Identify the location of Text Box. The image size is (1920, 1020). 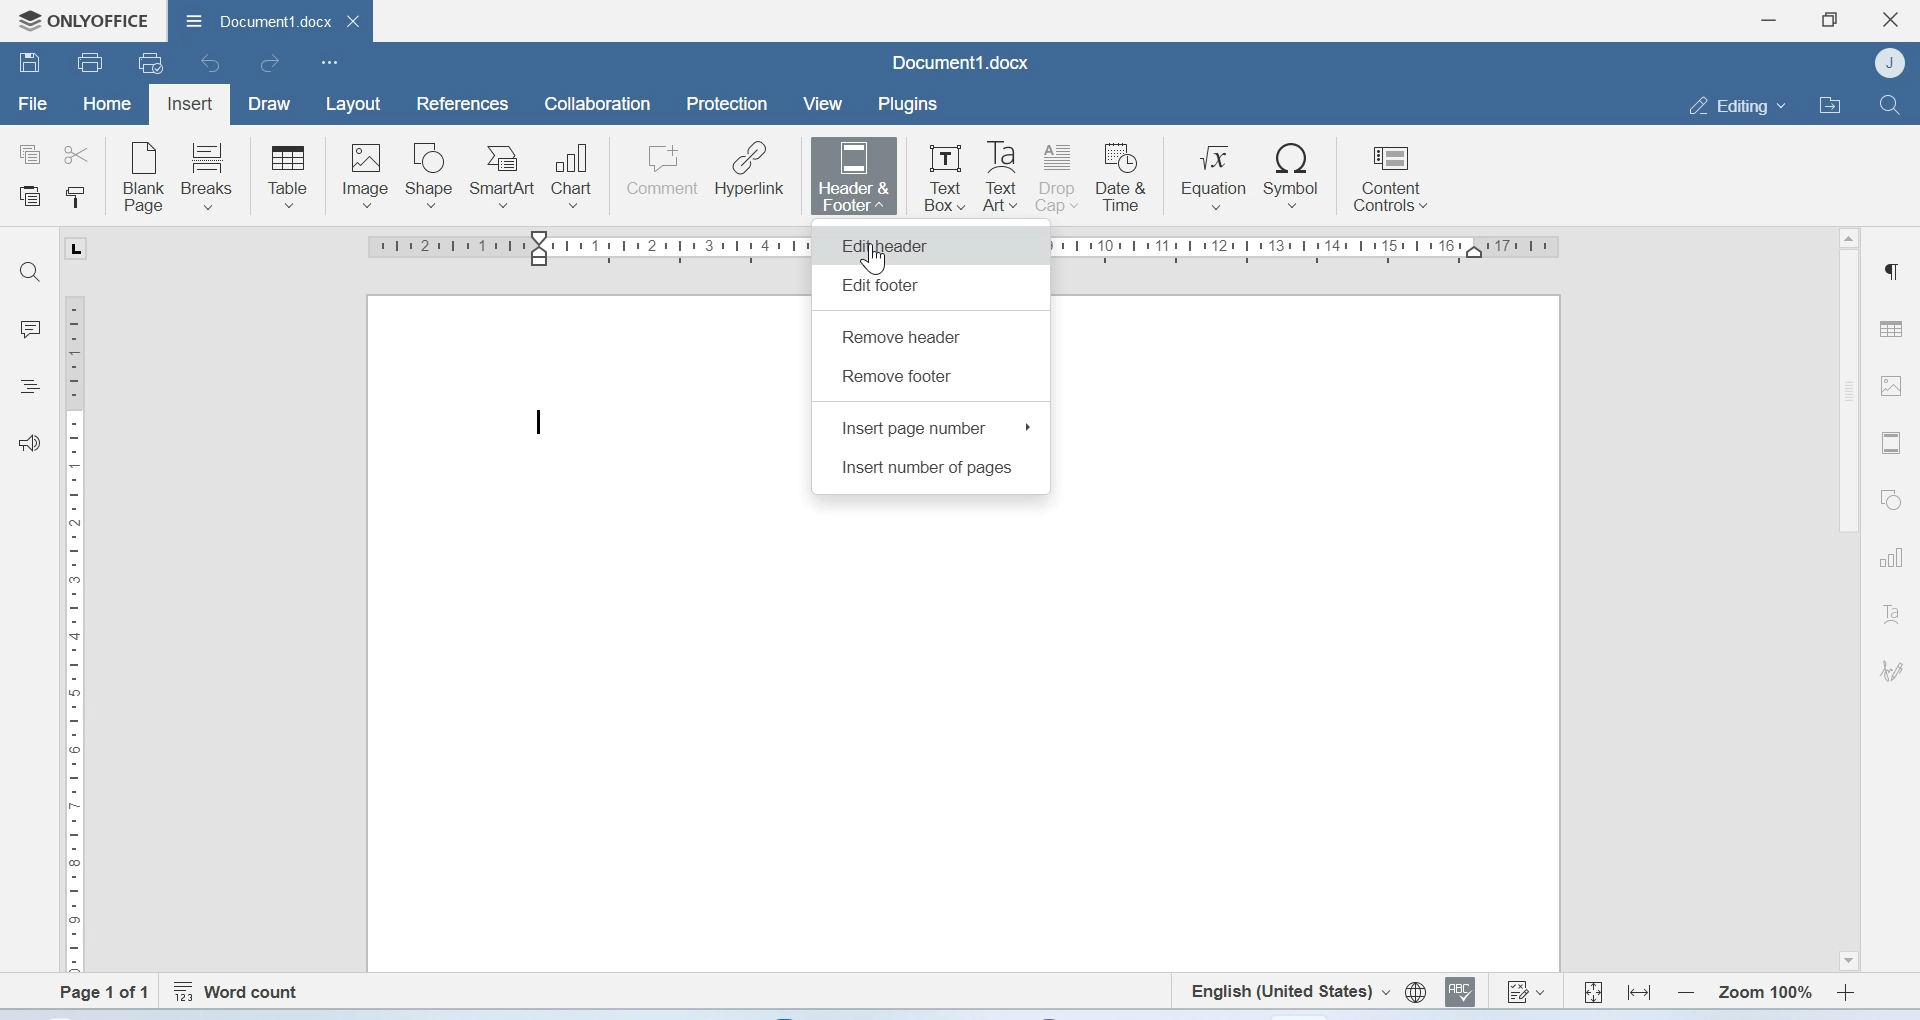
(937, 172).